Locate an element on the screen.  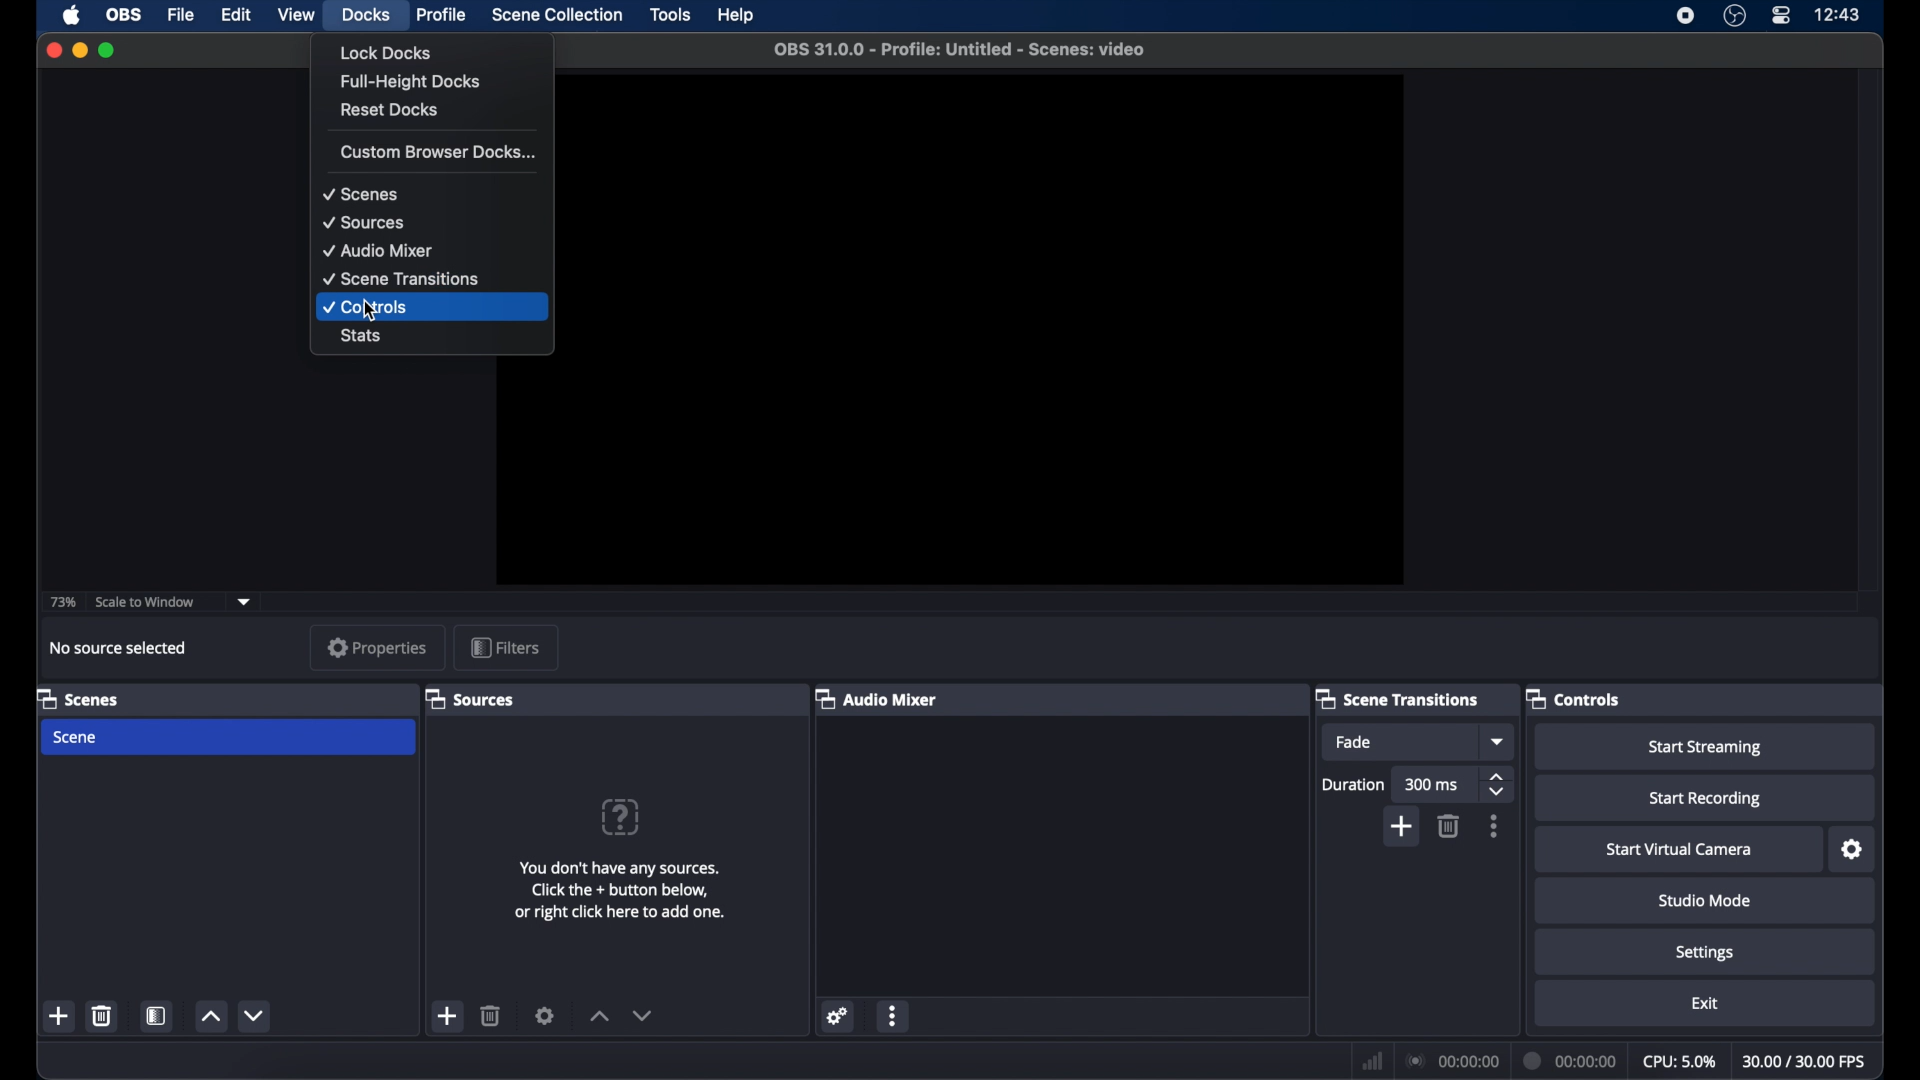
delete is located at coordinates (493, 1015).